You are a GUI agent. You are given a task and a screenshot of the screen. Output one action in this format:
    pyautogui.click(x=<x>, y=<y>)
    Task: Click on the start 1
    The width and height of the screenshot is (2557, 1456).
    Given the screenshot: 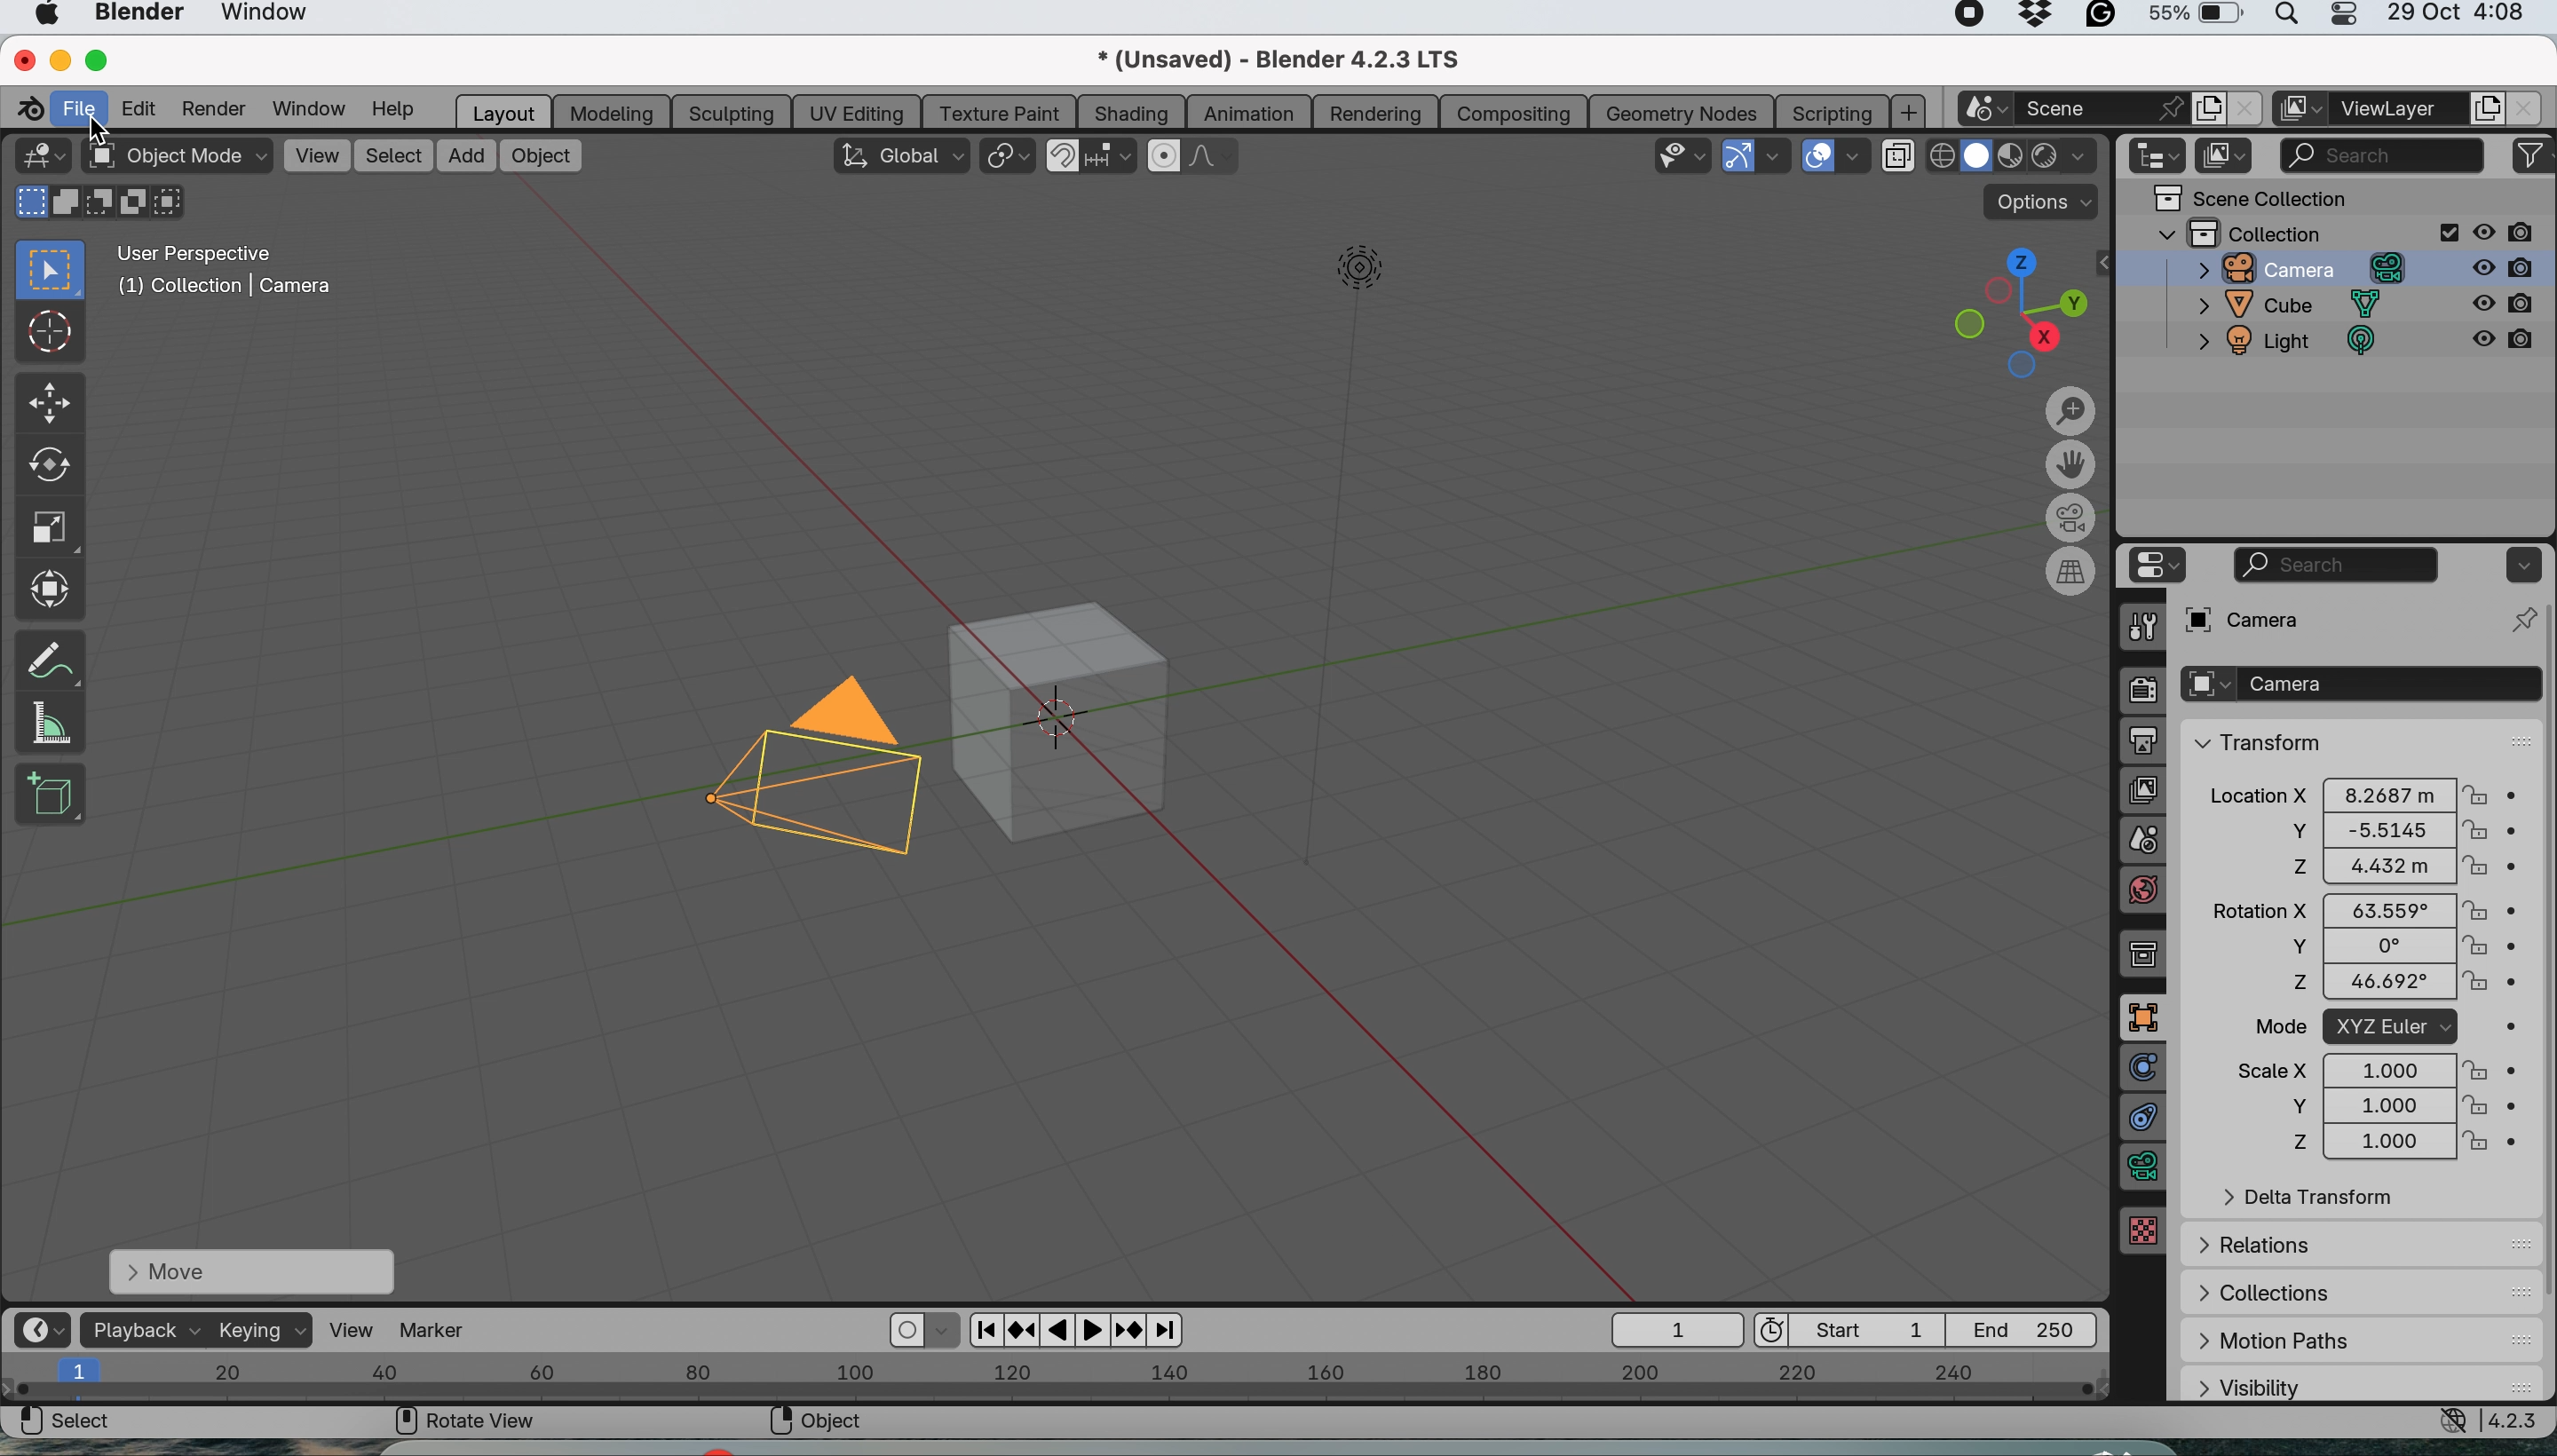 What is the action you would take?
    pyautogui.click(x=1847, y=1328)
    